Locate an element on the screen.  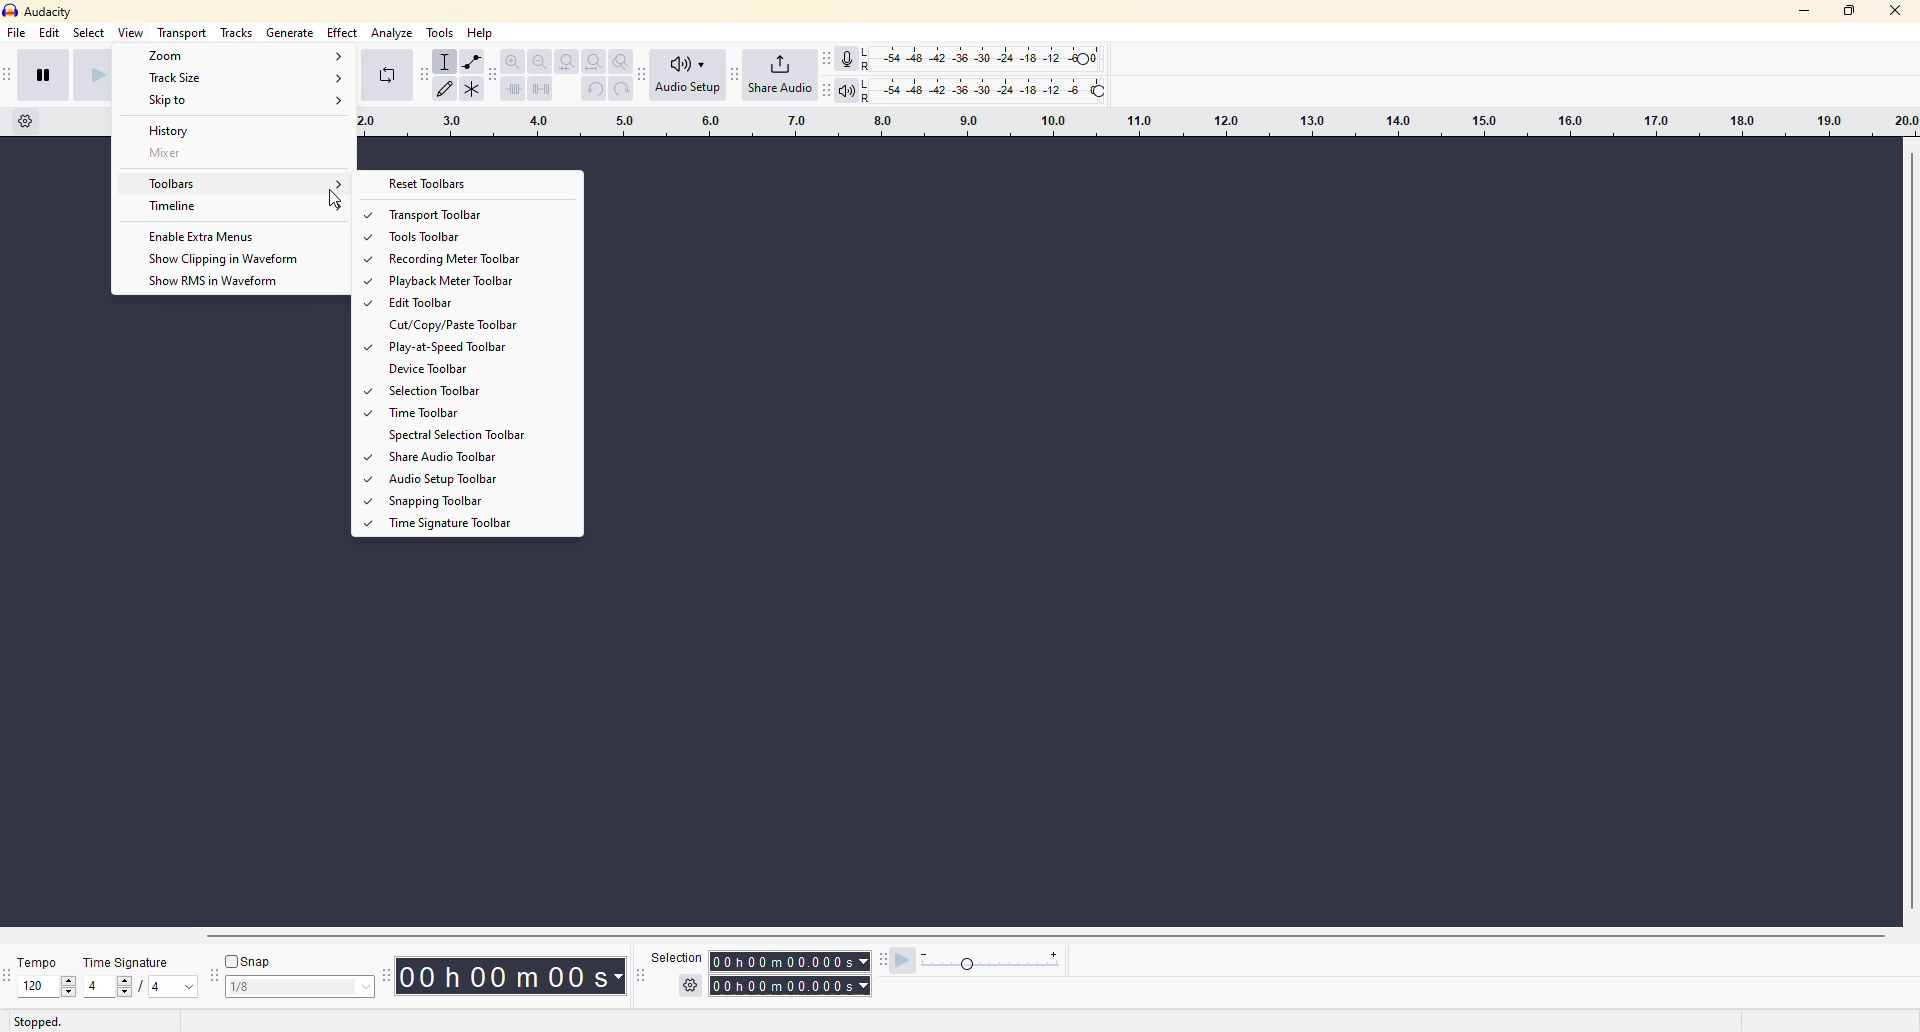
share audio is located at coordinates (779, 74).